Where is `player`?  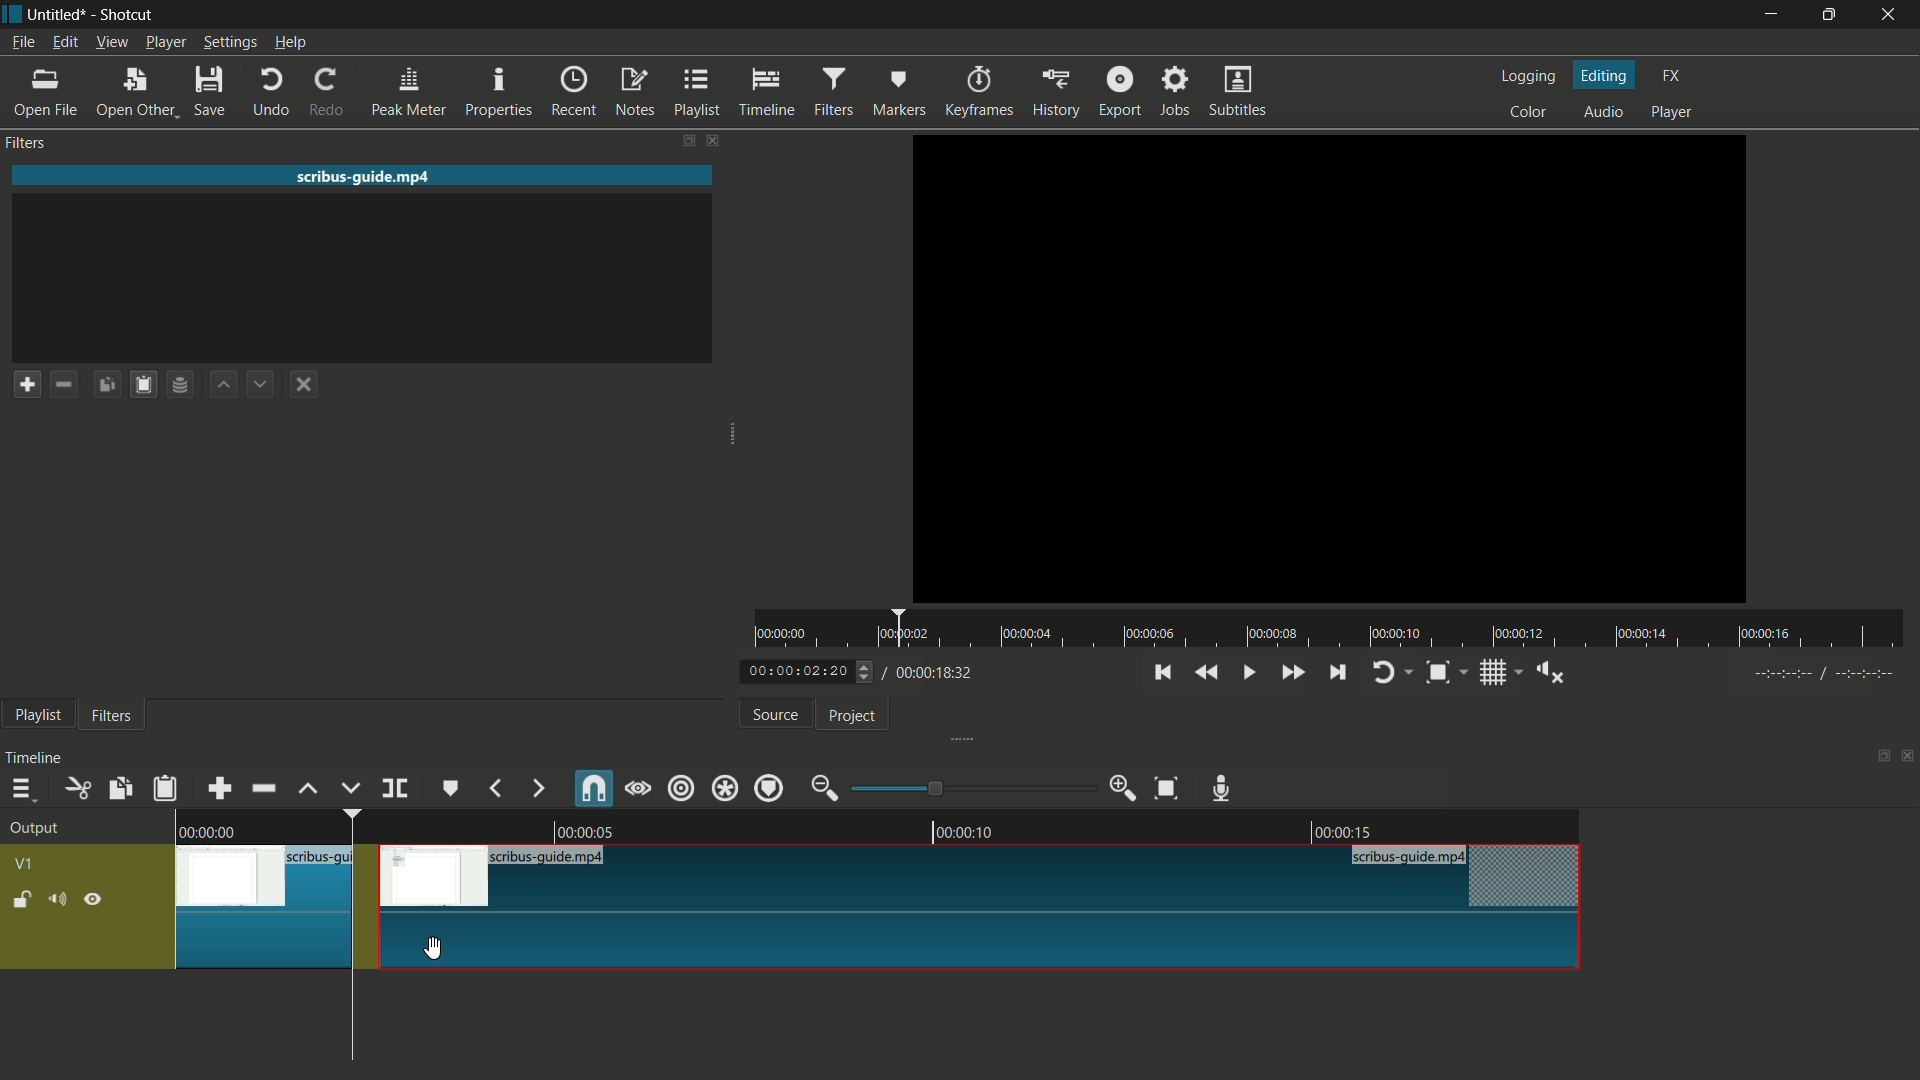
player is located at coordinates (1671, 111).